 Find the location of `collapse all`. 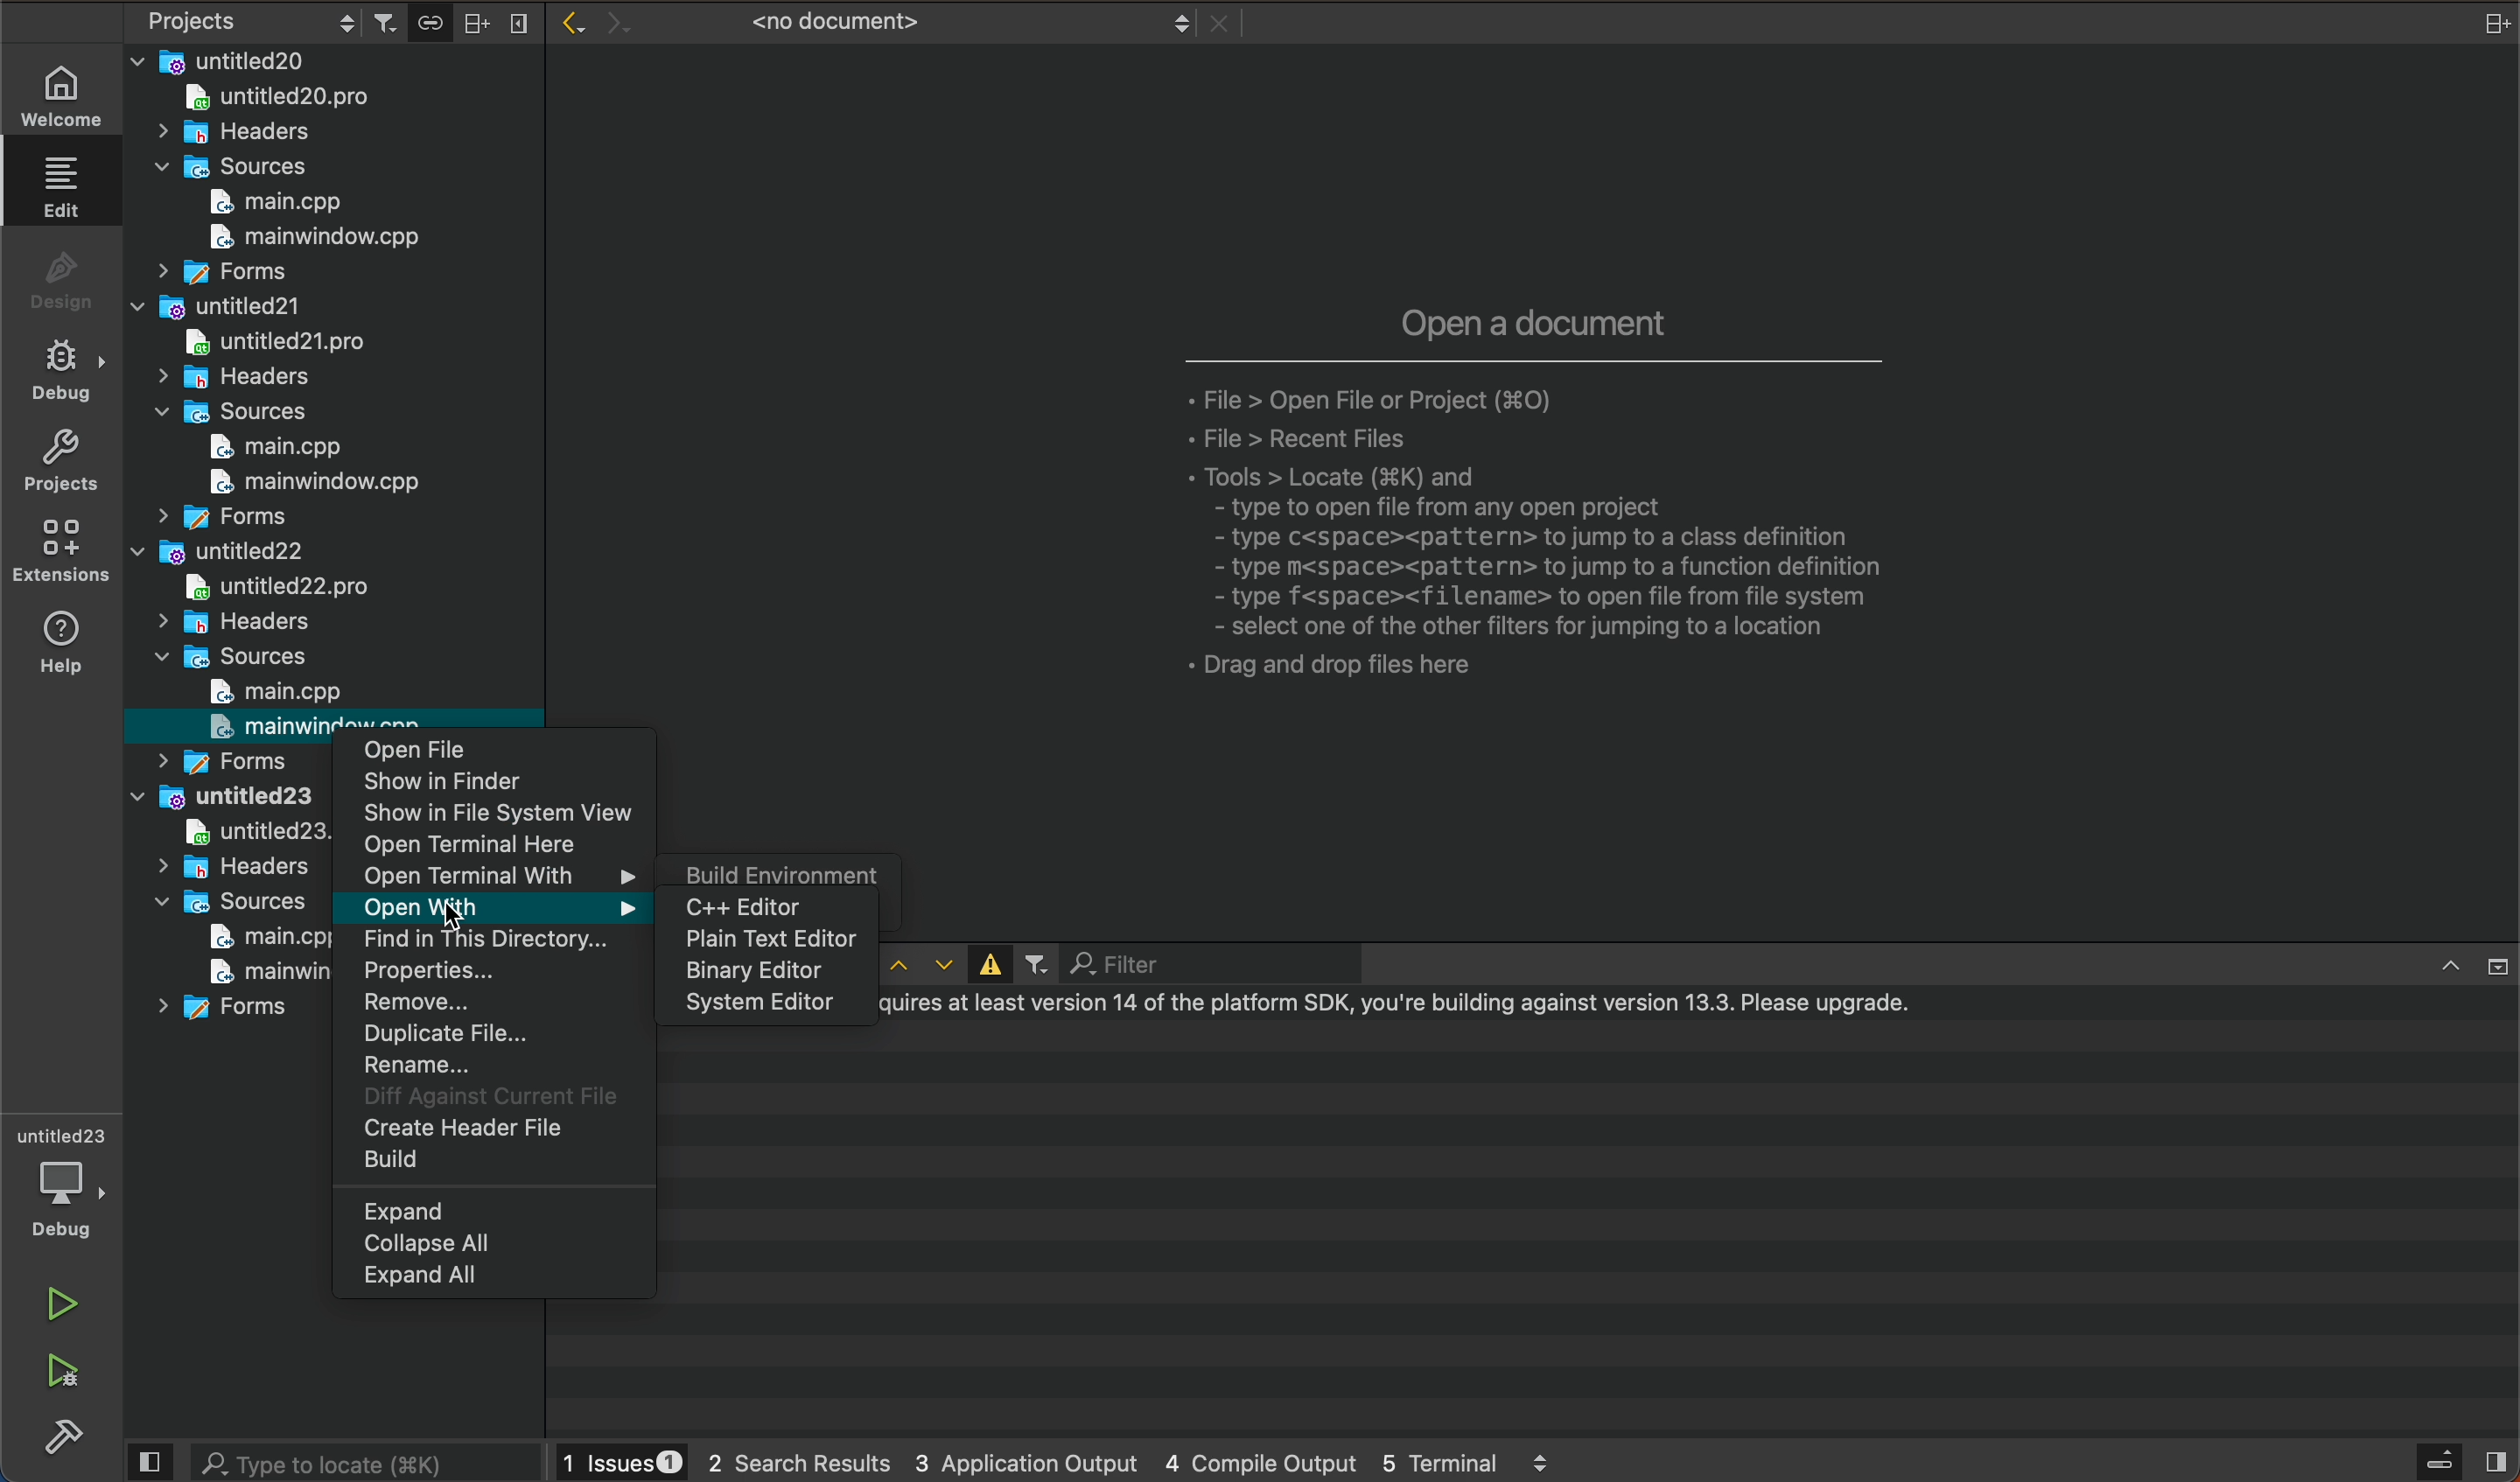

collapse all is located at coordinates (493, 1244).